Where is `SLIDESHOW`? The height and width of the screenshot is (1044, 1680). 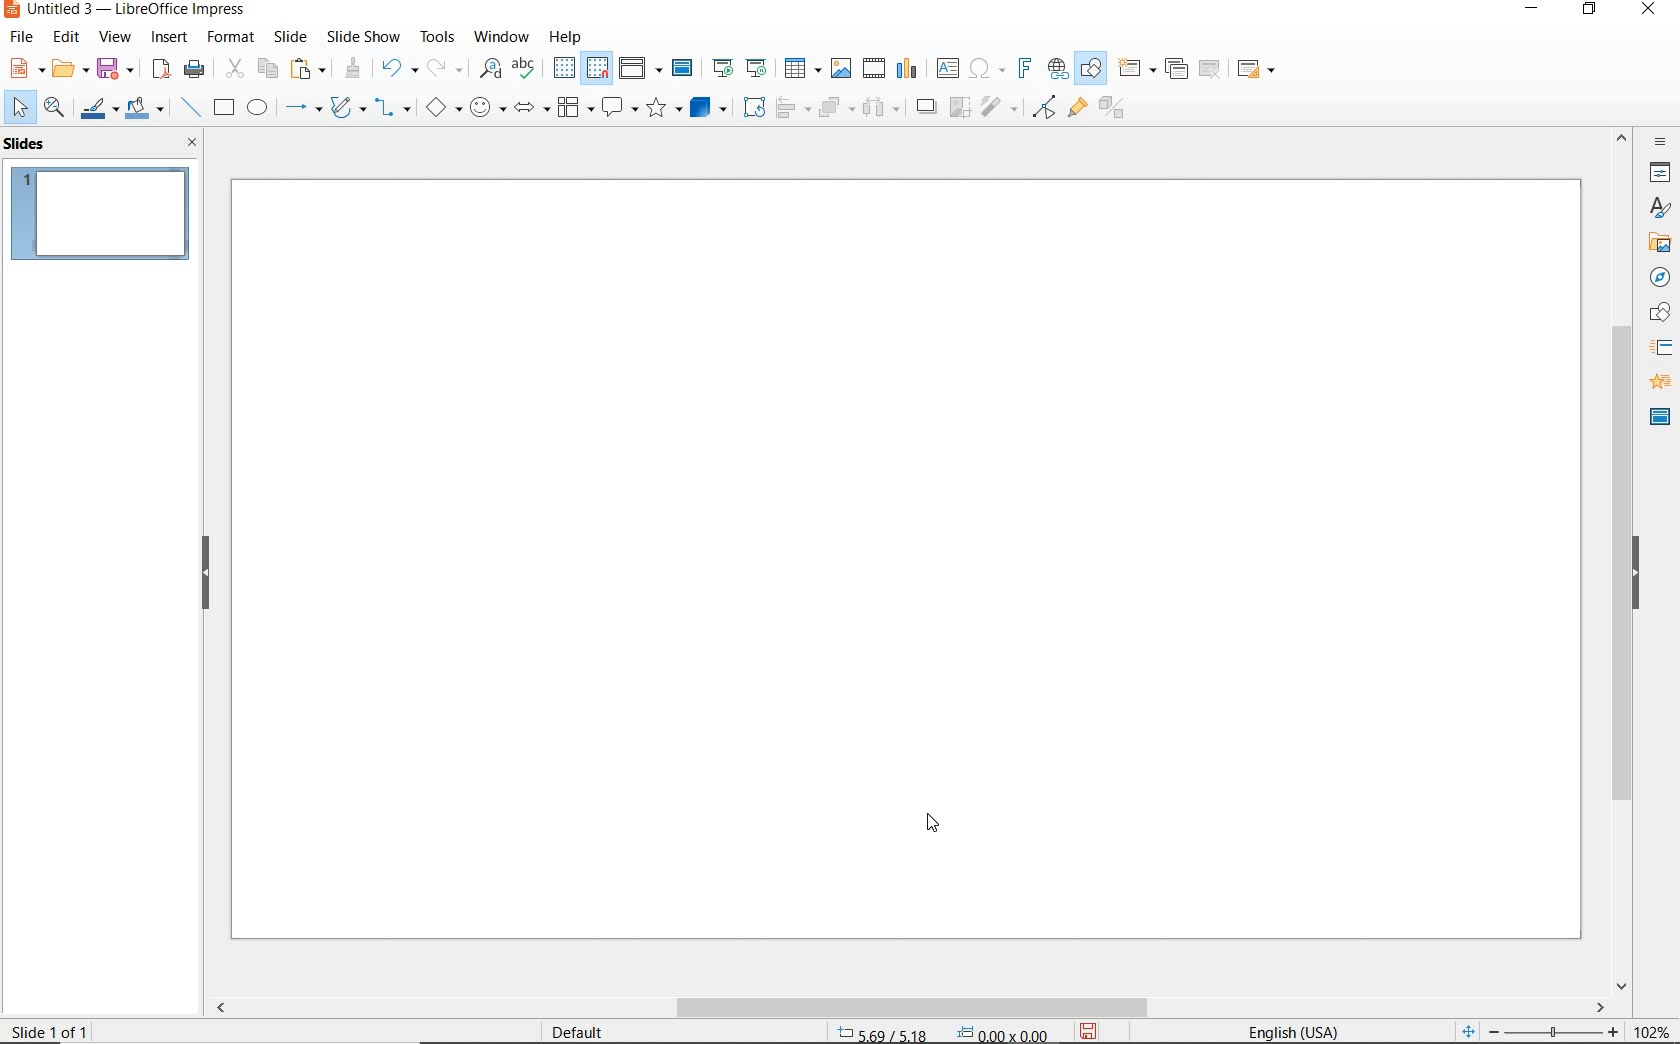
SLIDESHOW is located at coordinates (364, 37).